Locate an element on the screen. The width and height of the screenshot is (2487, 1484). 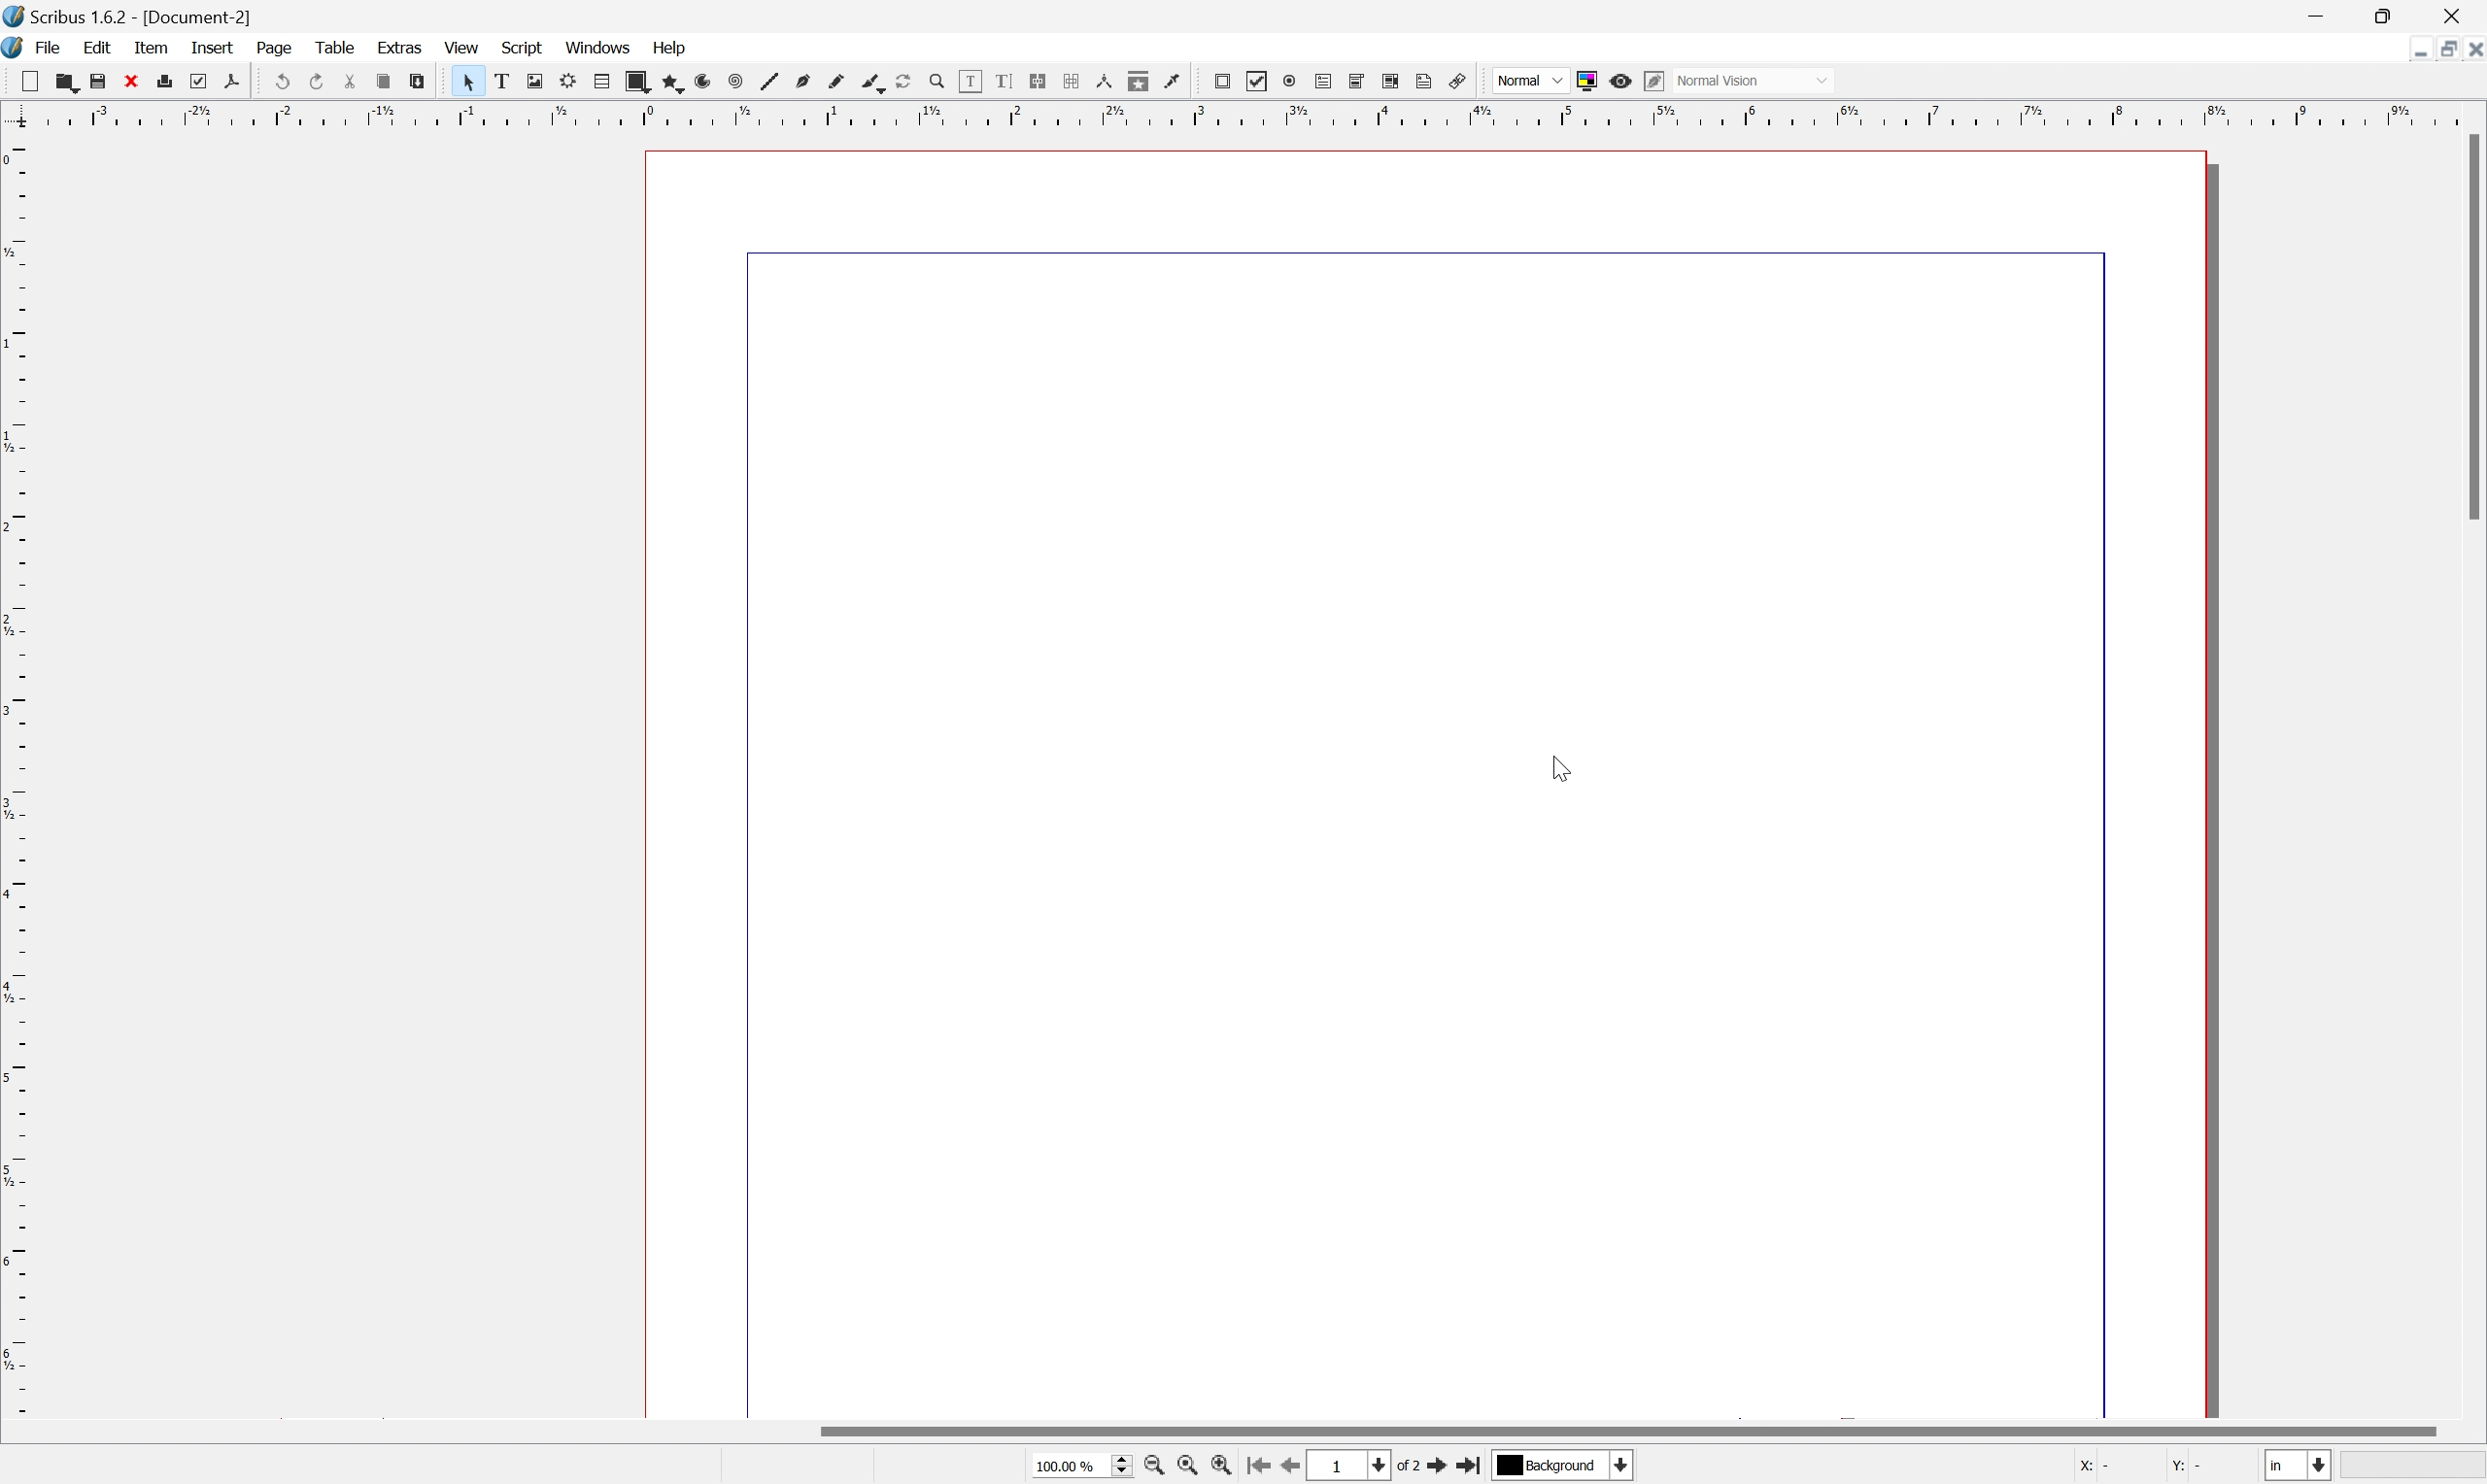
Restore down is located at coordinates (2438, 48).